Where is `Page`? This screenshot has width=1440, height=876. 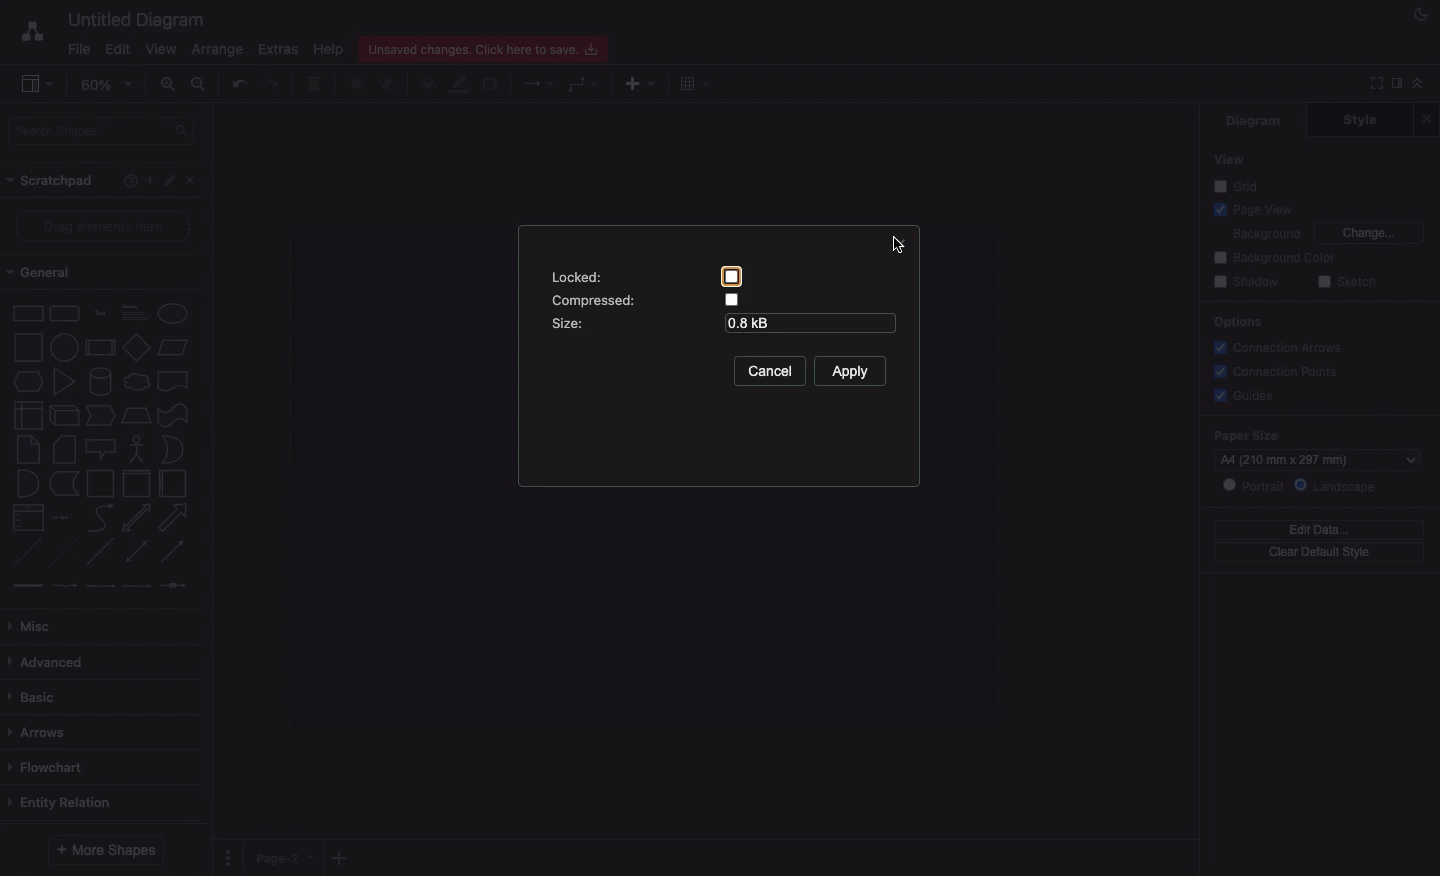
Page is located at coordinates (285, 858).